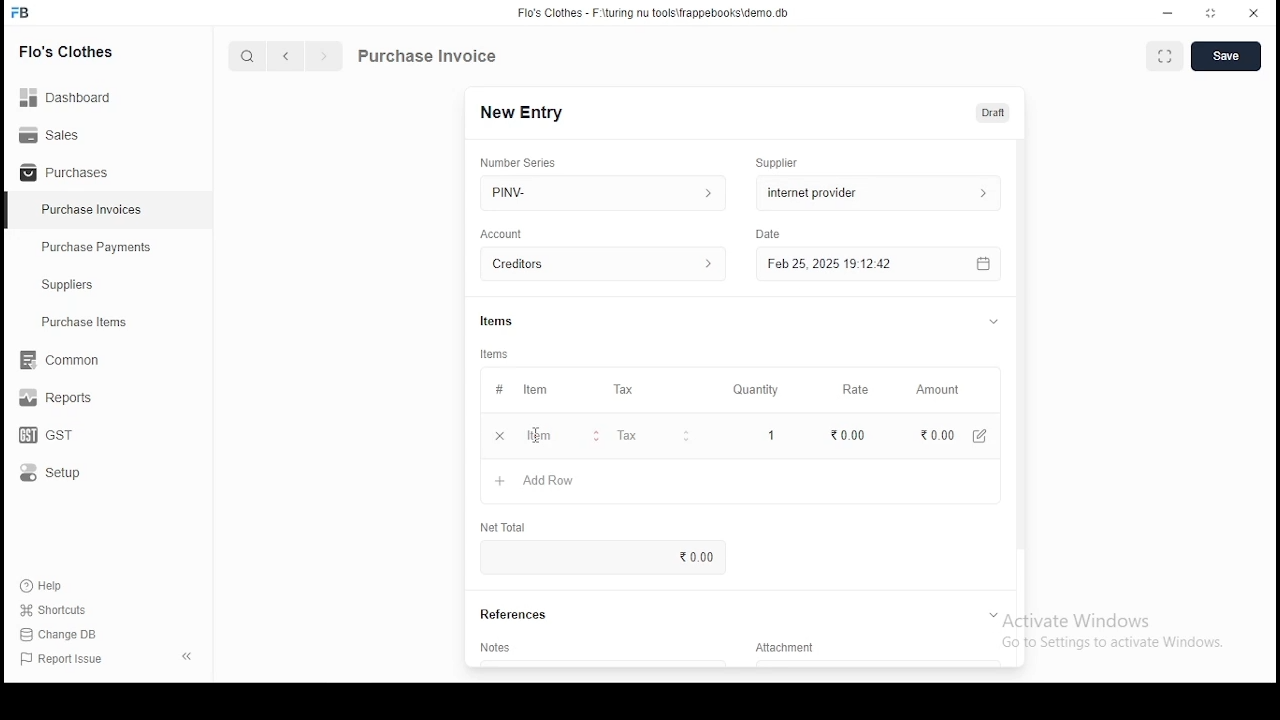 The width and height of the screenshot is (1280, 720). What do you see at coordinates (497, 319) in the screenshot?
I see `Items` at bounding box center [497, 319].